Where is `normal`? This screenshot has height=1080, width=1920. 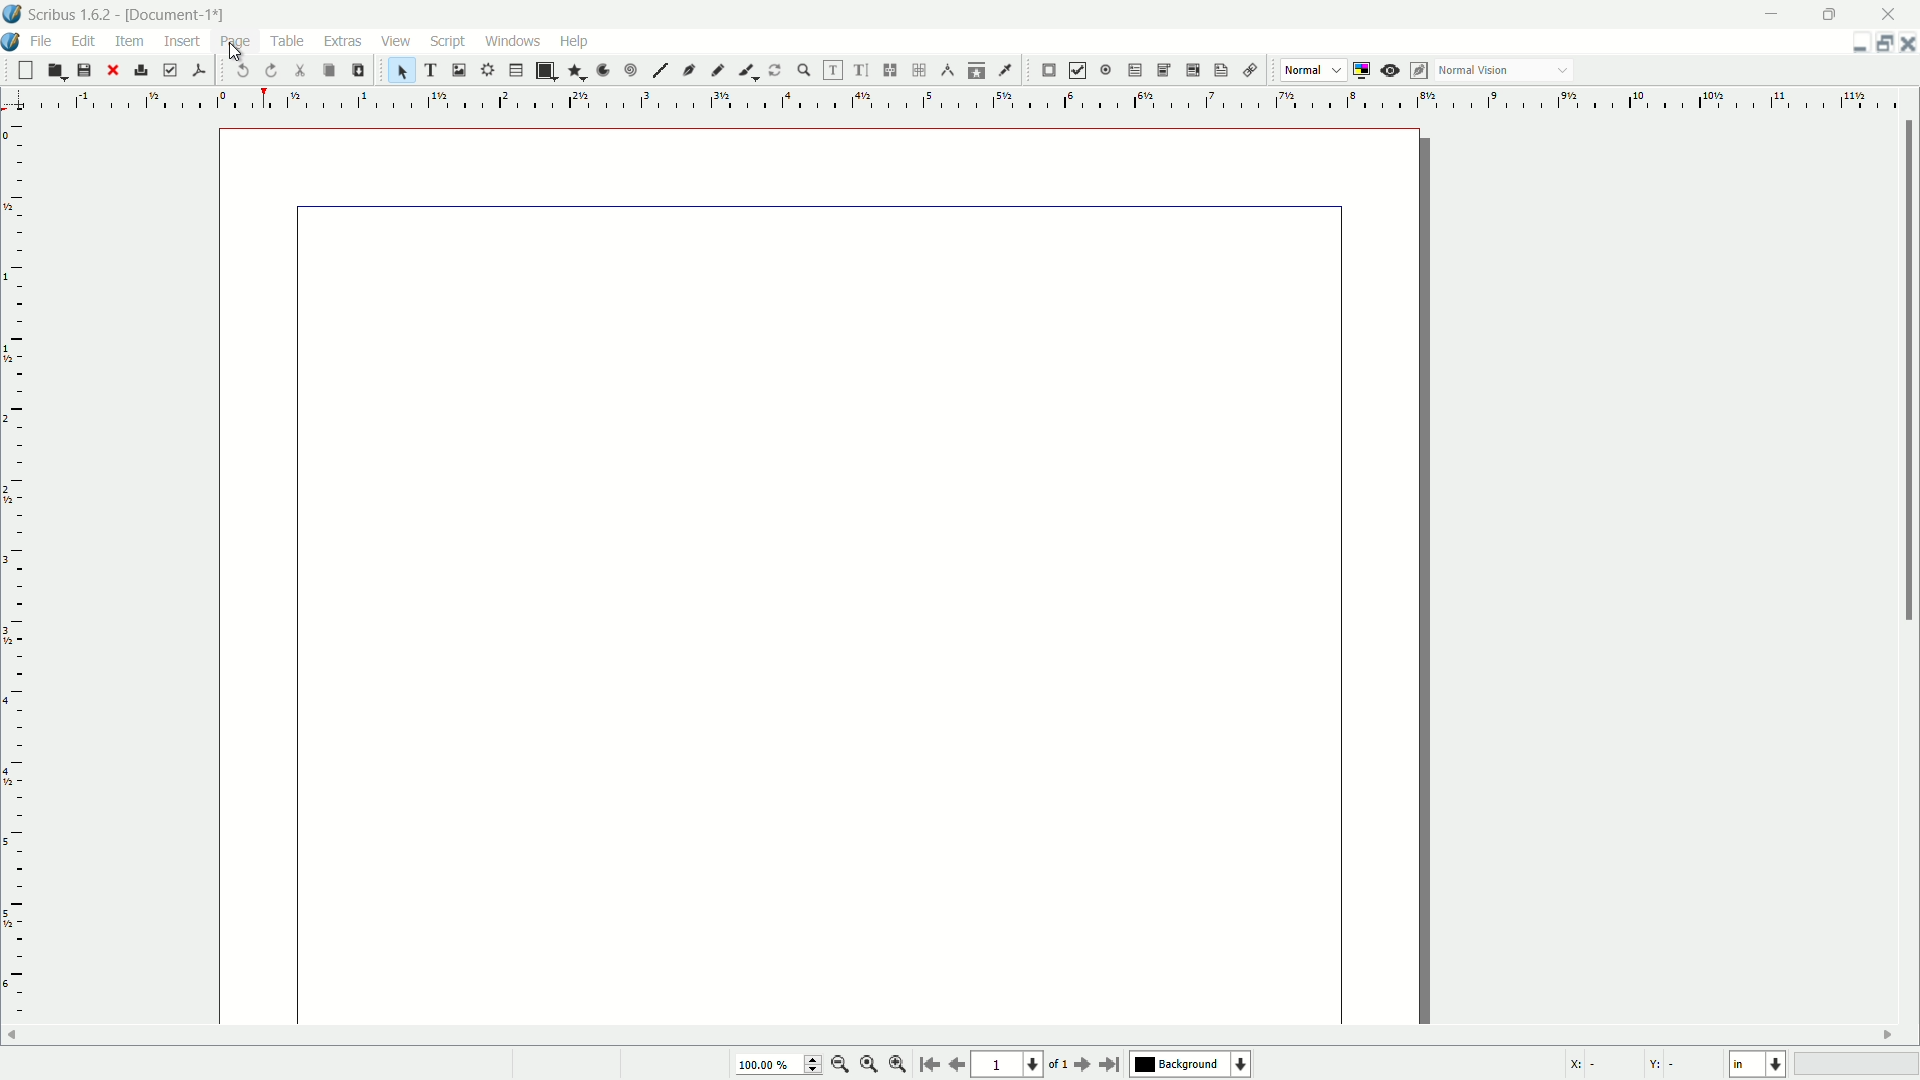
normal is located at coordinates (1302, 69).